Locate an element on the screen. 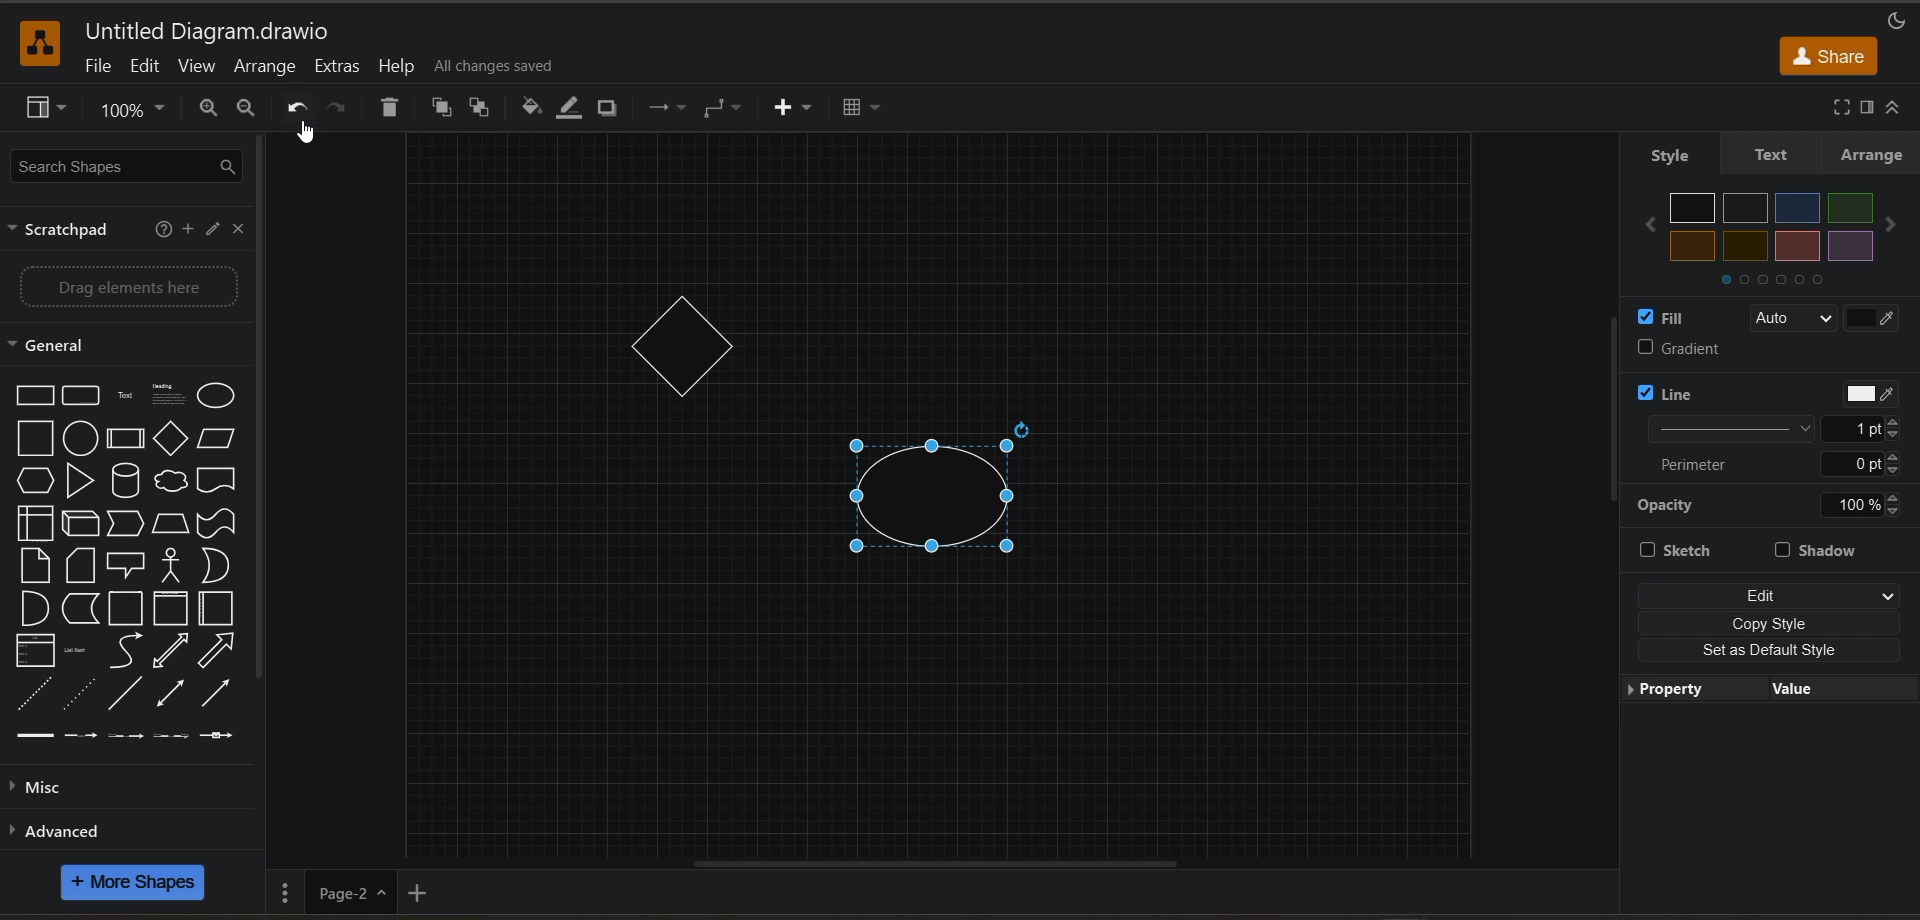  help is located at coordinates (162, 232).